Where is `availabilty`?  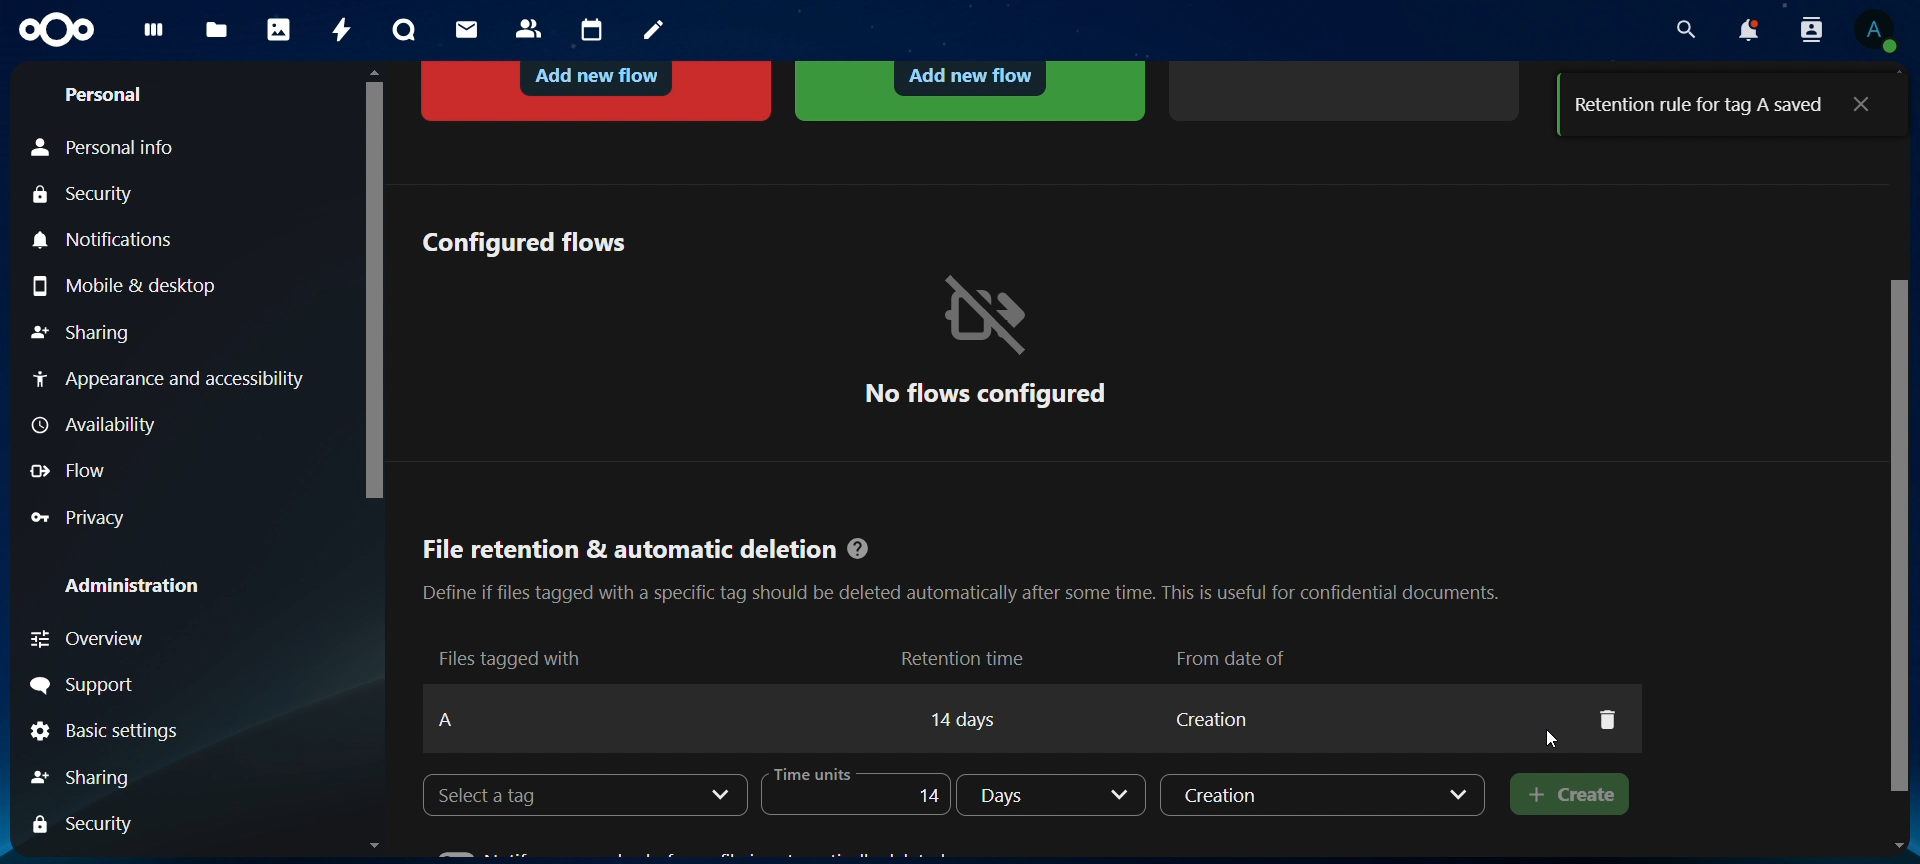
availabilty is located at coordinates (99, 427).